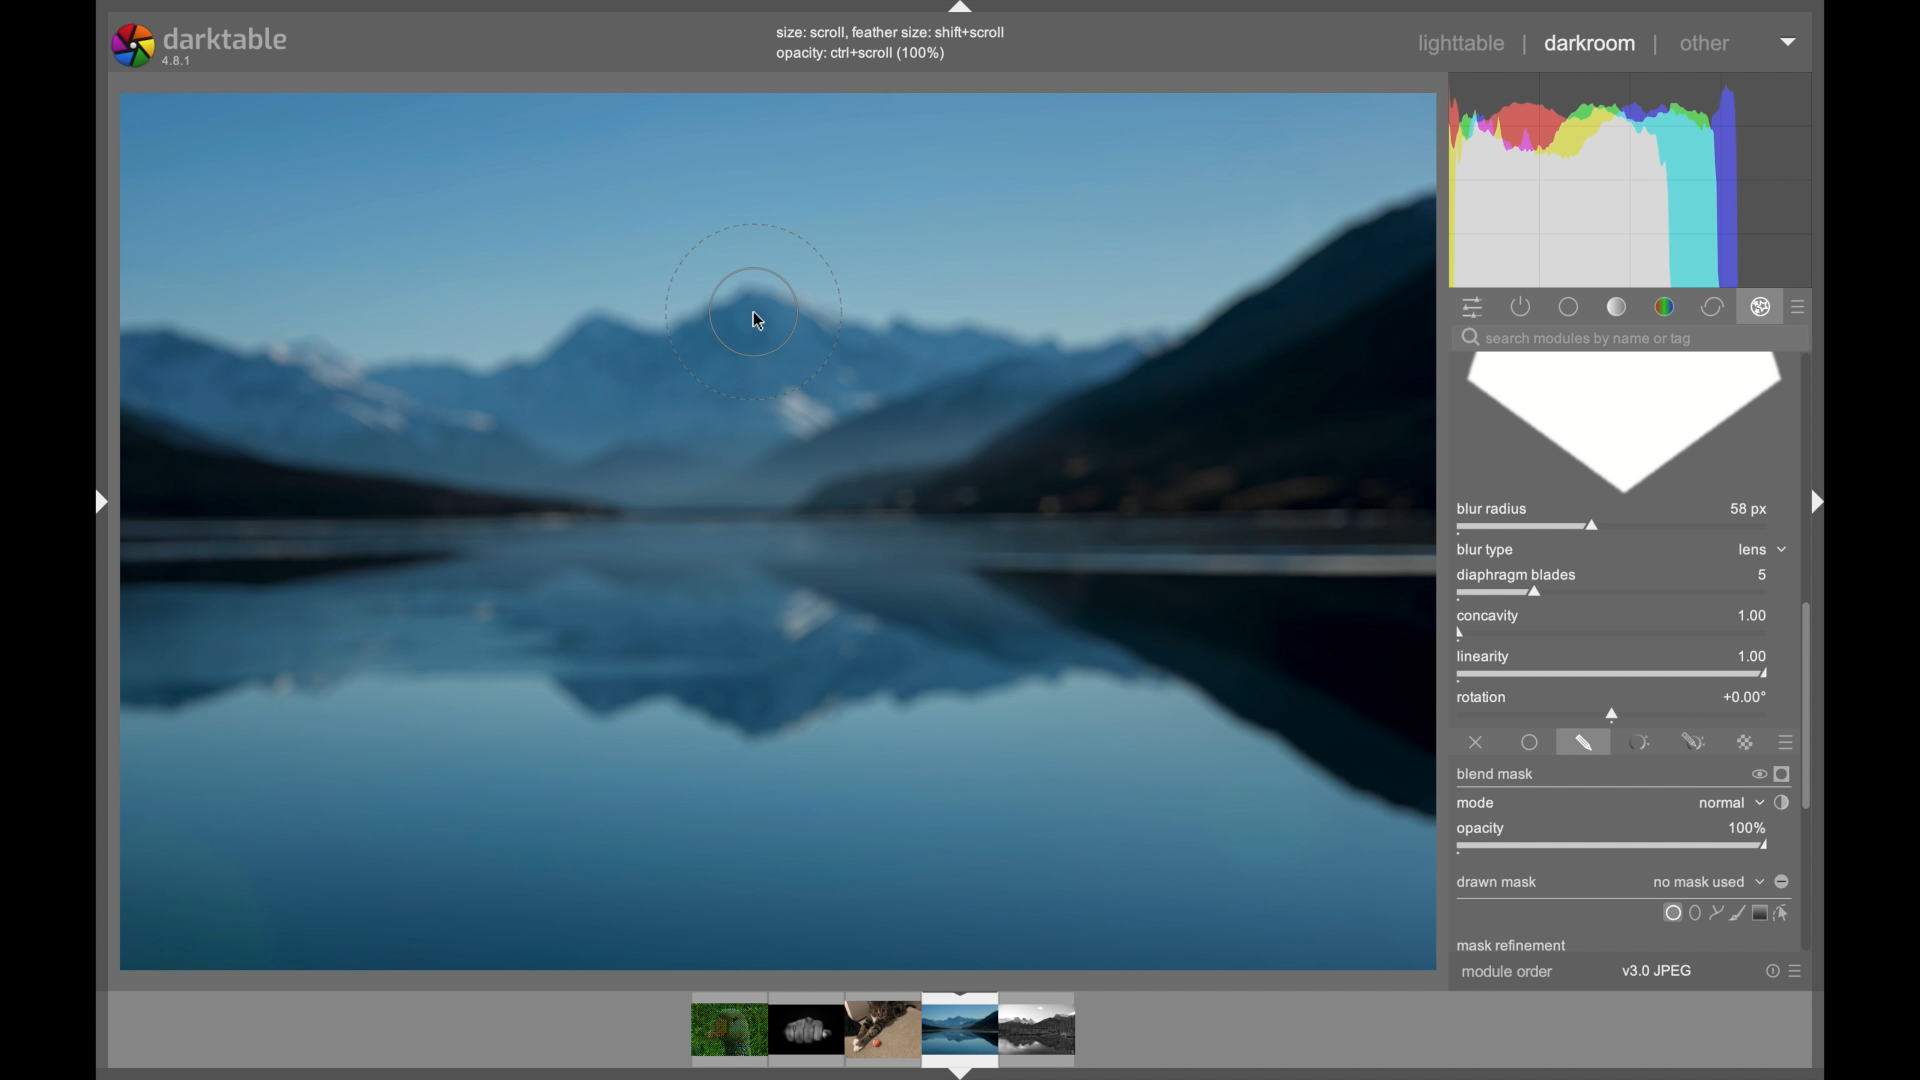 Image resolution: width=1920 pixels, height=1080 pixels. Describe the element at coordinates (1476, 803) in the screenshot. I see `mode` at that location.